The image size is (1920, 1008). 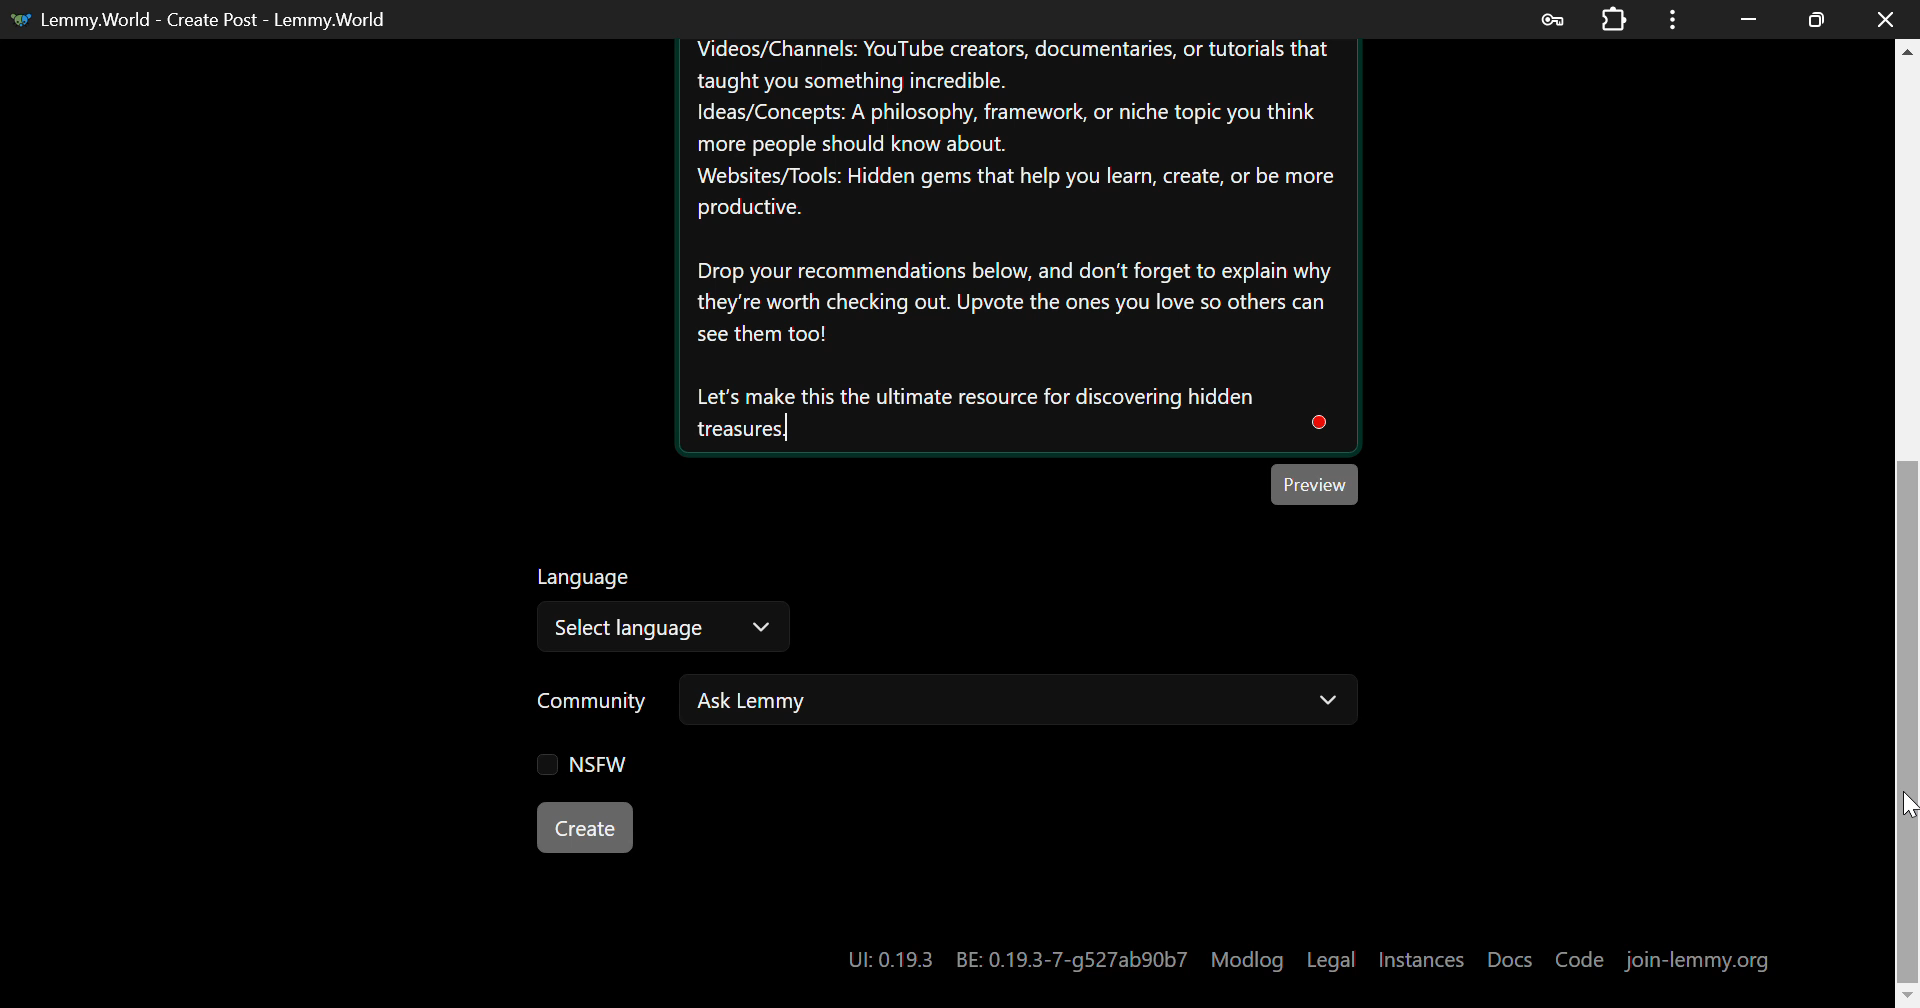 What do you see at coordinates (1817, 20) in the screenshot?
I see `Minimize` at bounding box center [1817, 20].